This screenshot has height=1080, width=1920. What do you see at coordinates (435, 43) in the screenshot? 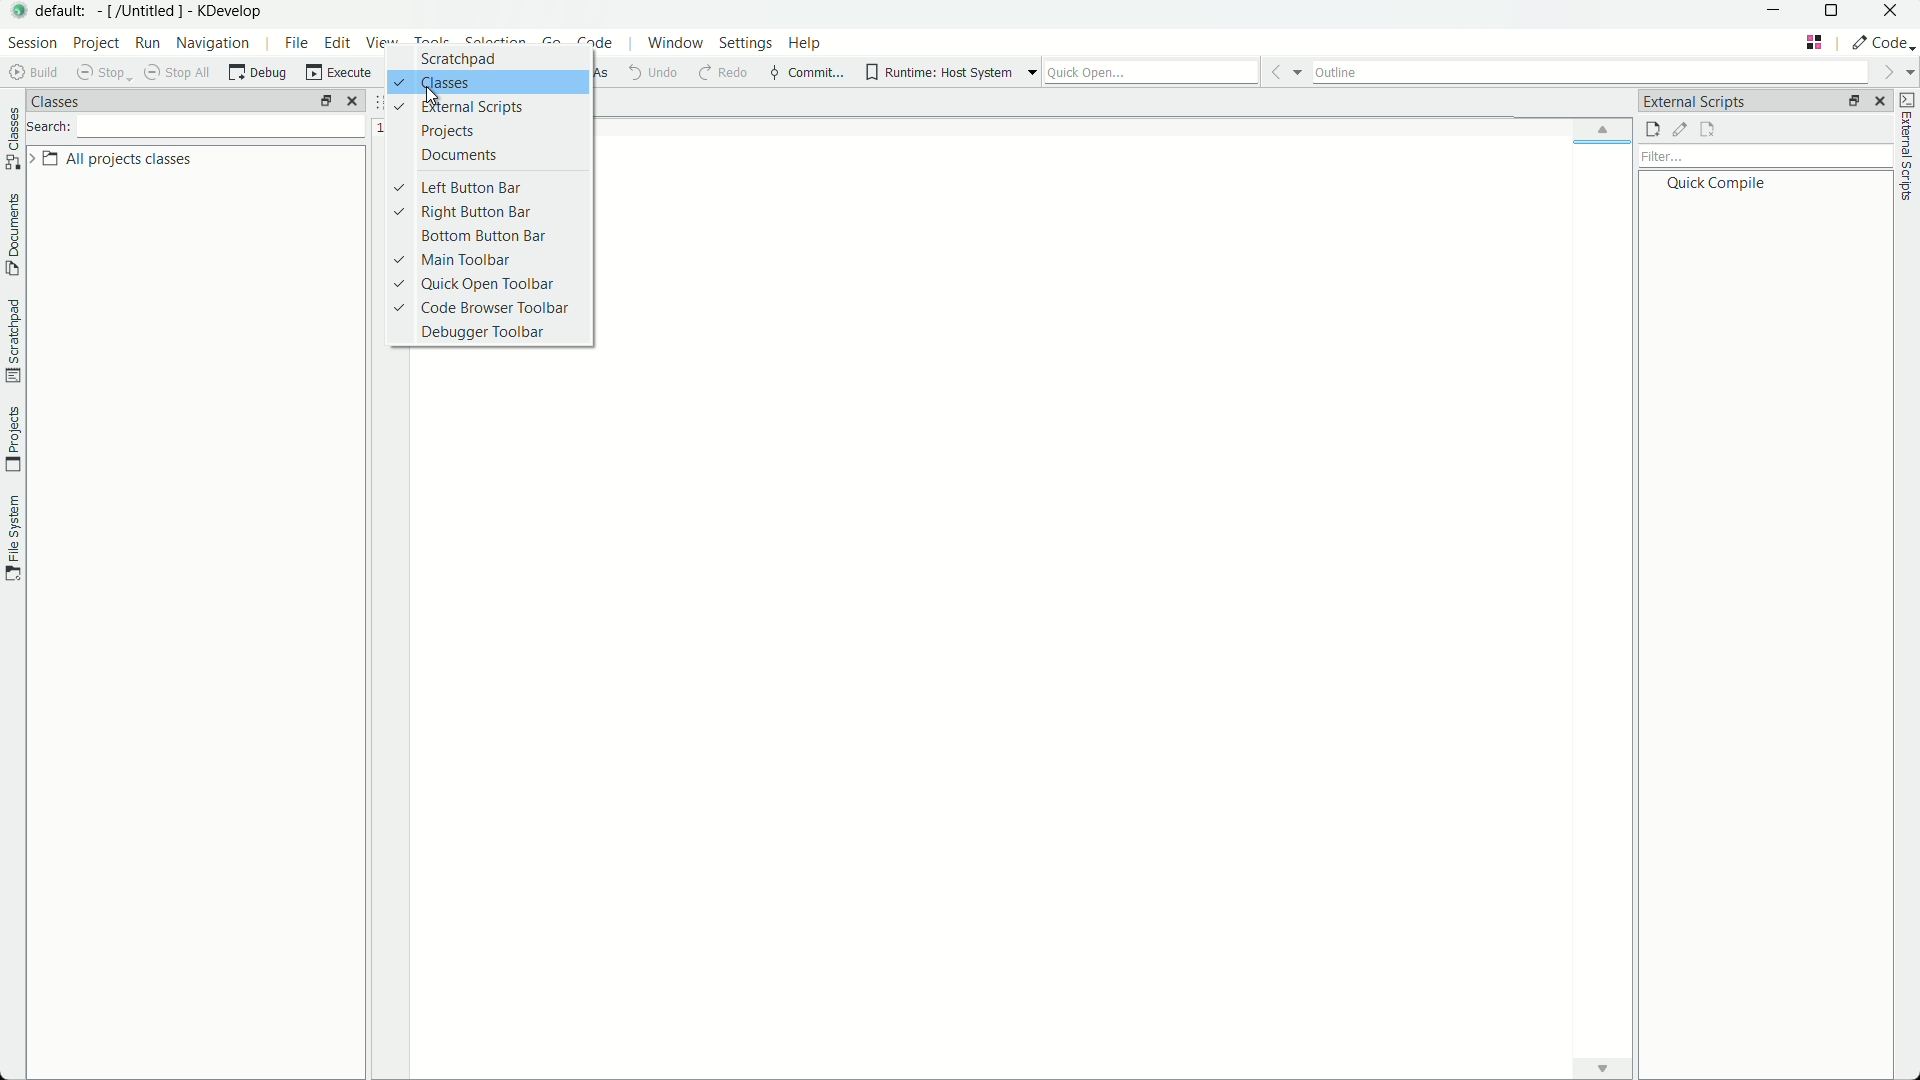
I see `tools menu` at bounding box center [435, 43].